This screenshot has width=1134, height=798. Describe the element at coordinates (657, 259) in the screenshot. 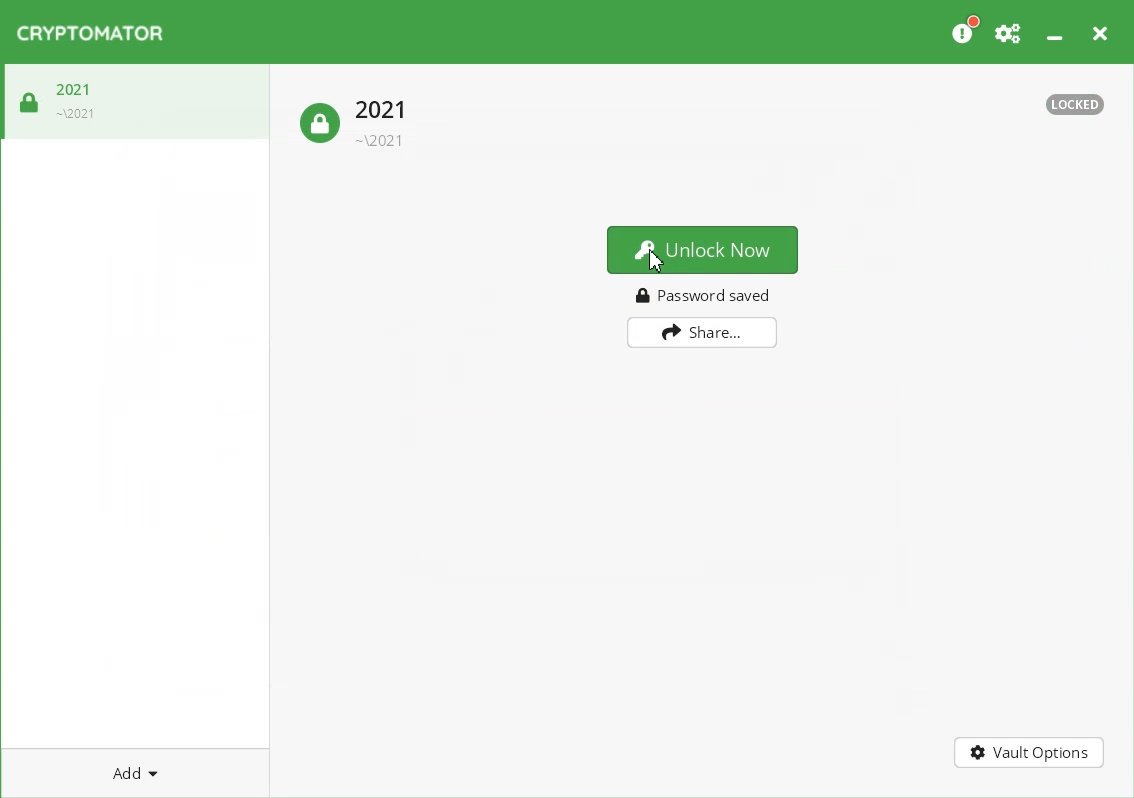

I see `Cursor` at that location.